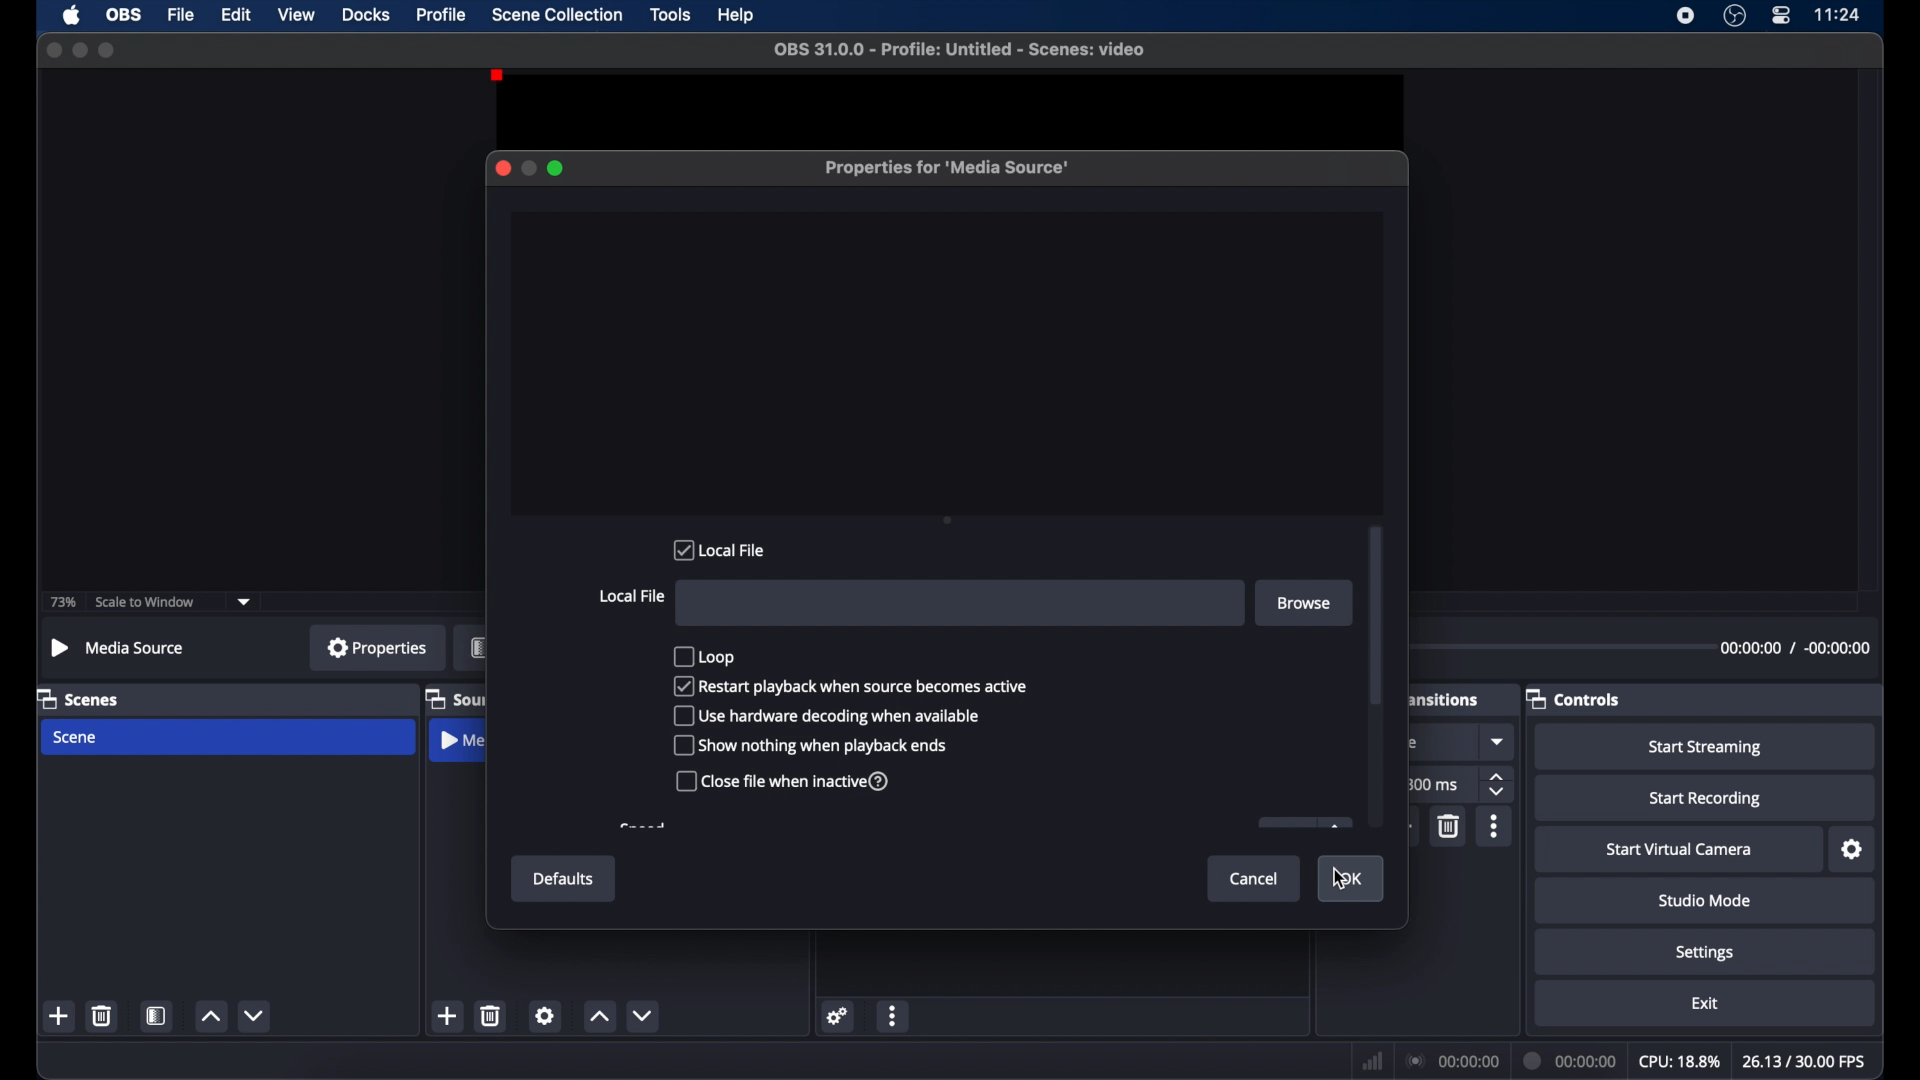 This screenshot has height=1080, width=1920. Describe the element at coordinates (959, 50) in the screenshot. I see `file name` at that location.